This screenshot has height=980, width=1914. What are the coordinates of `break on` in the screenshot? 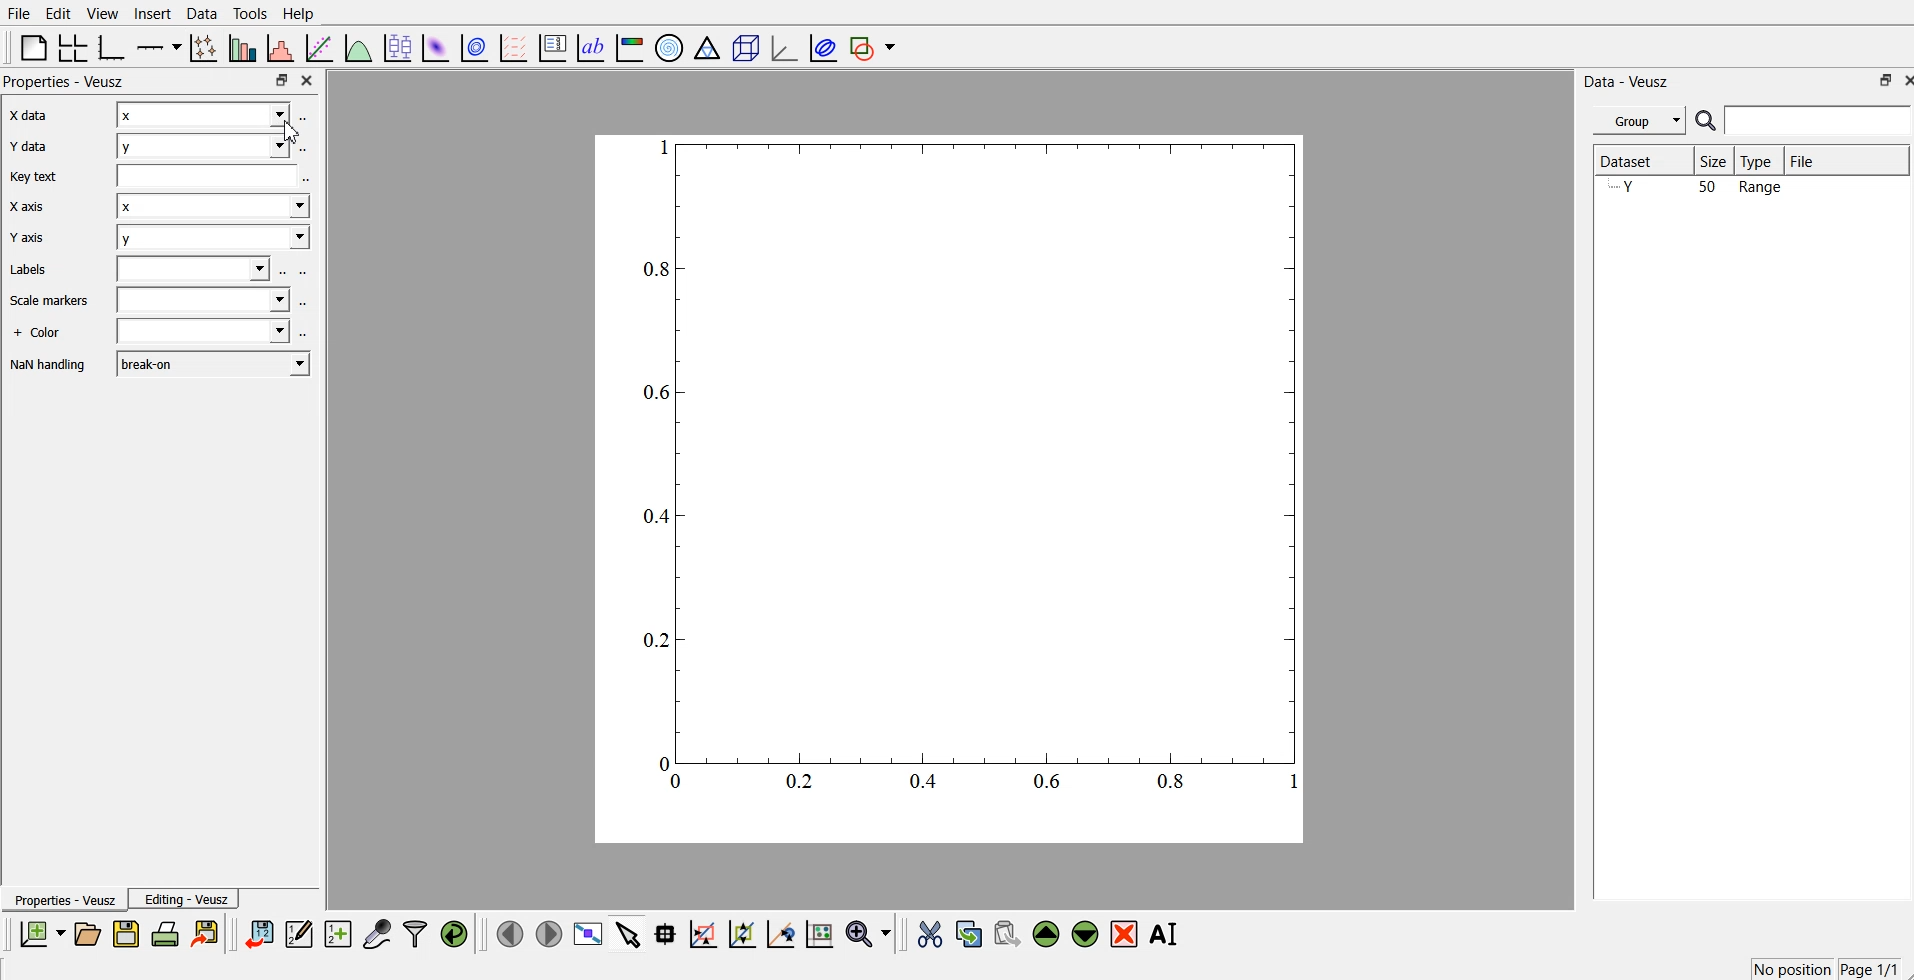 It's located at (213, 363).